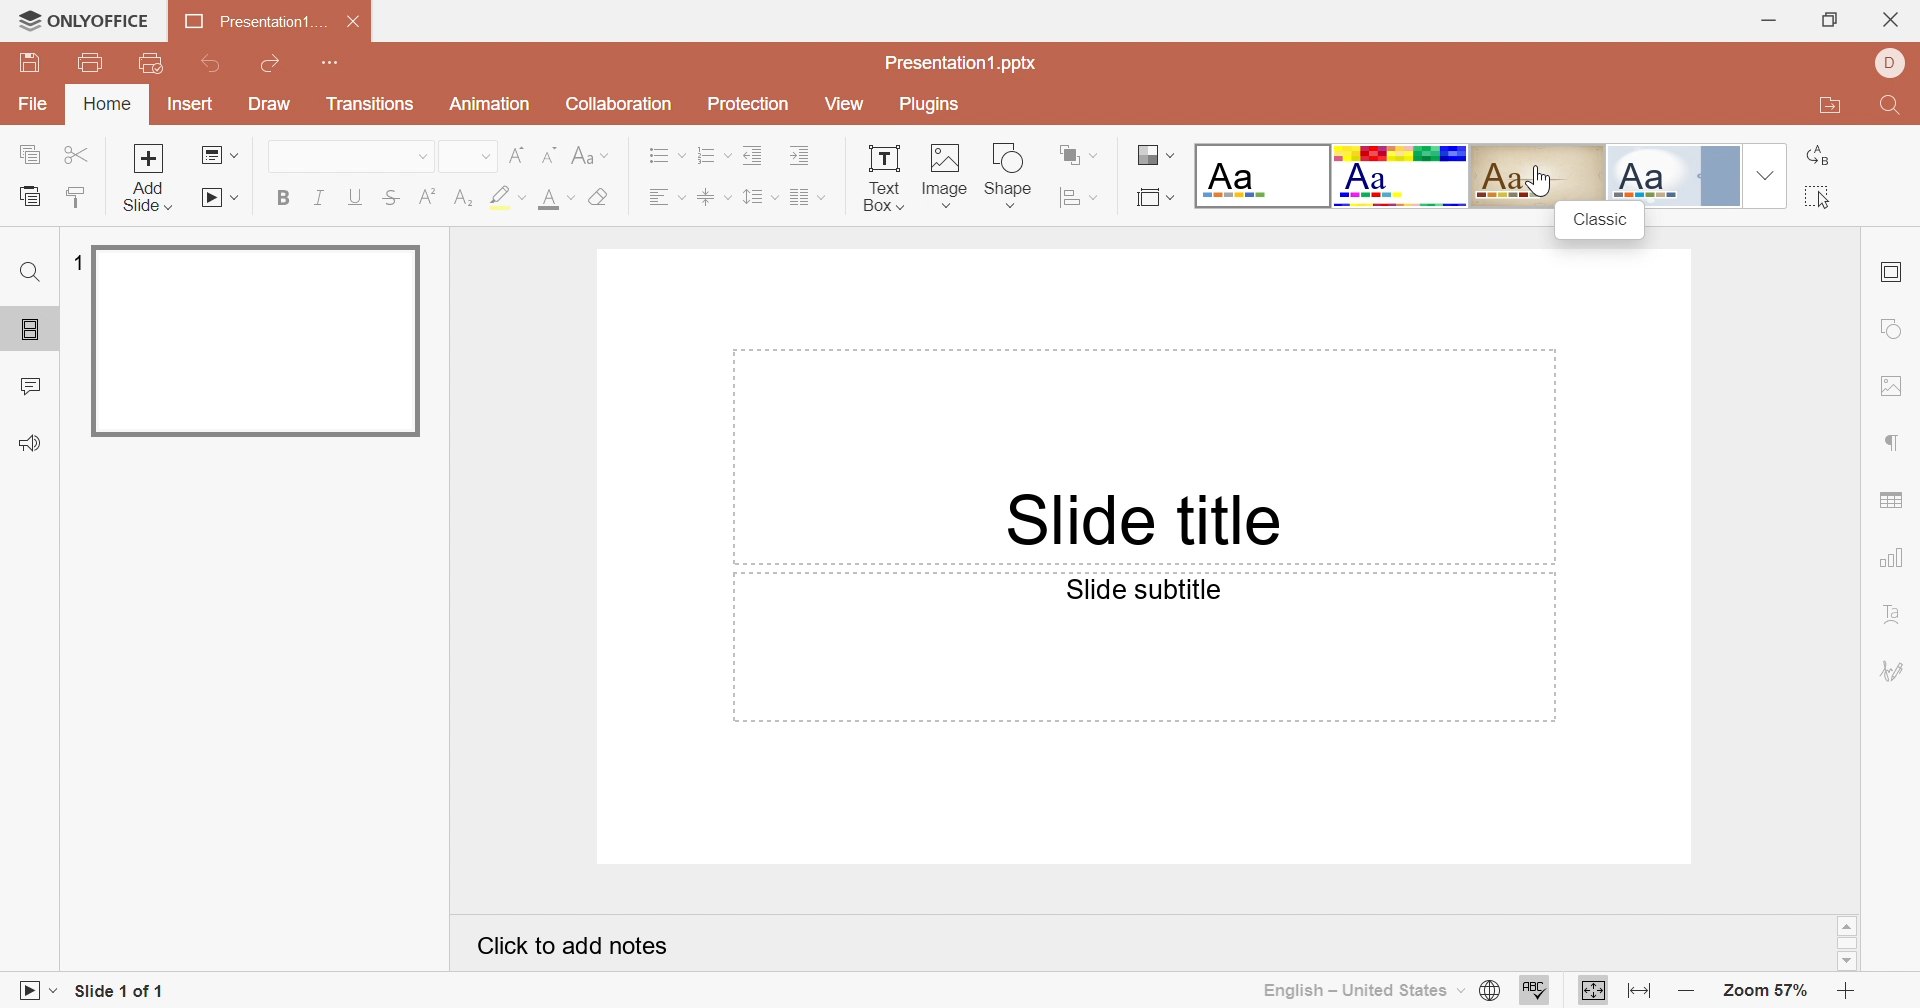 Image resolution: width=1920 pixels, height=1008 pixels. What do you see at coordinates (253, 338) in the screenshot?
I see `Slide 1` at bounding box center [253, 338].